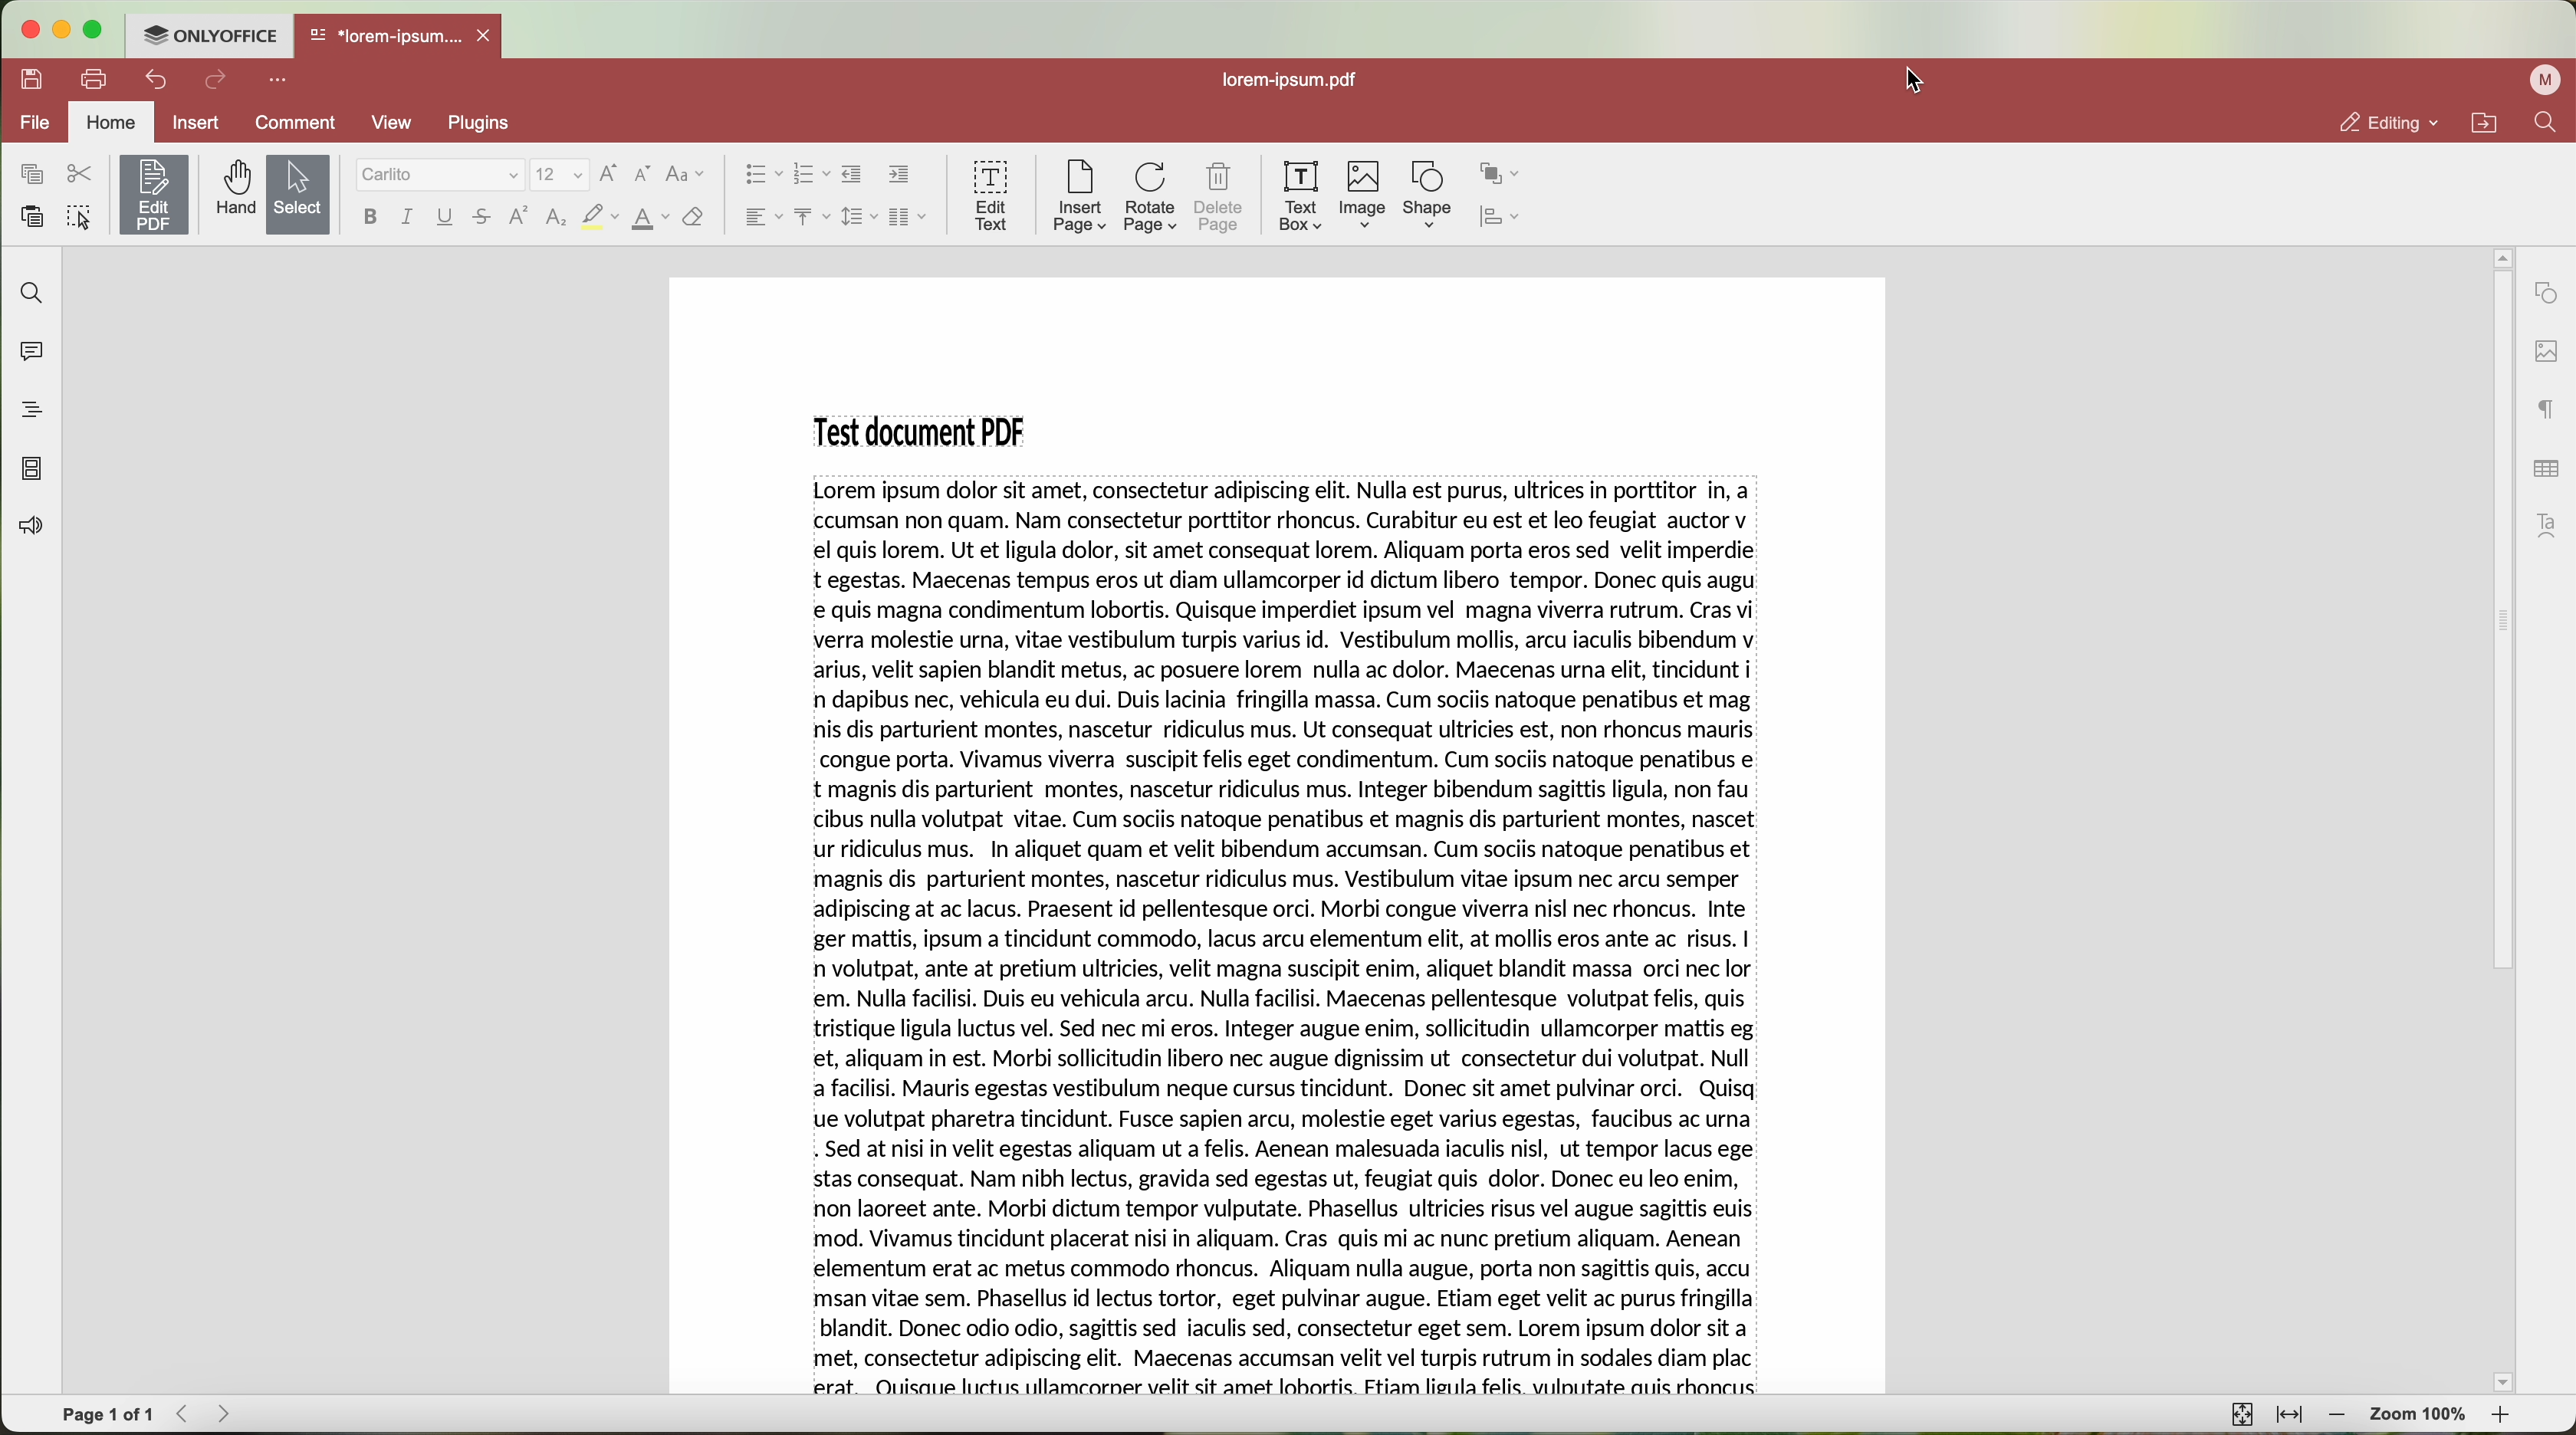 This screenshot has width=2576, height=1435. Describe the element at coordinates (650, 219) in the screenshot. I see `font color` at that location.